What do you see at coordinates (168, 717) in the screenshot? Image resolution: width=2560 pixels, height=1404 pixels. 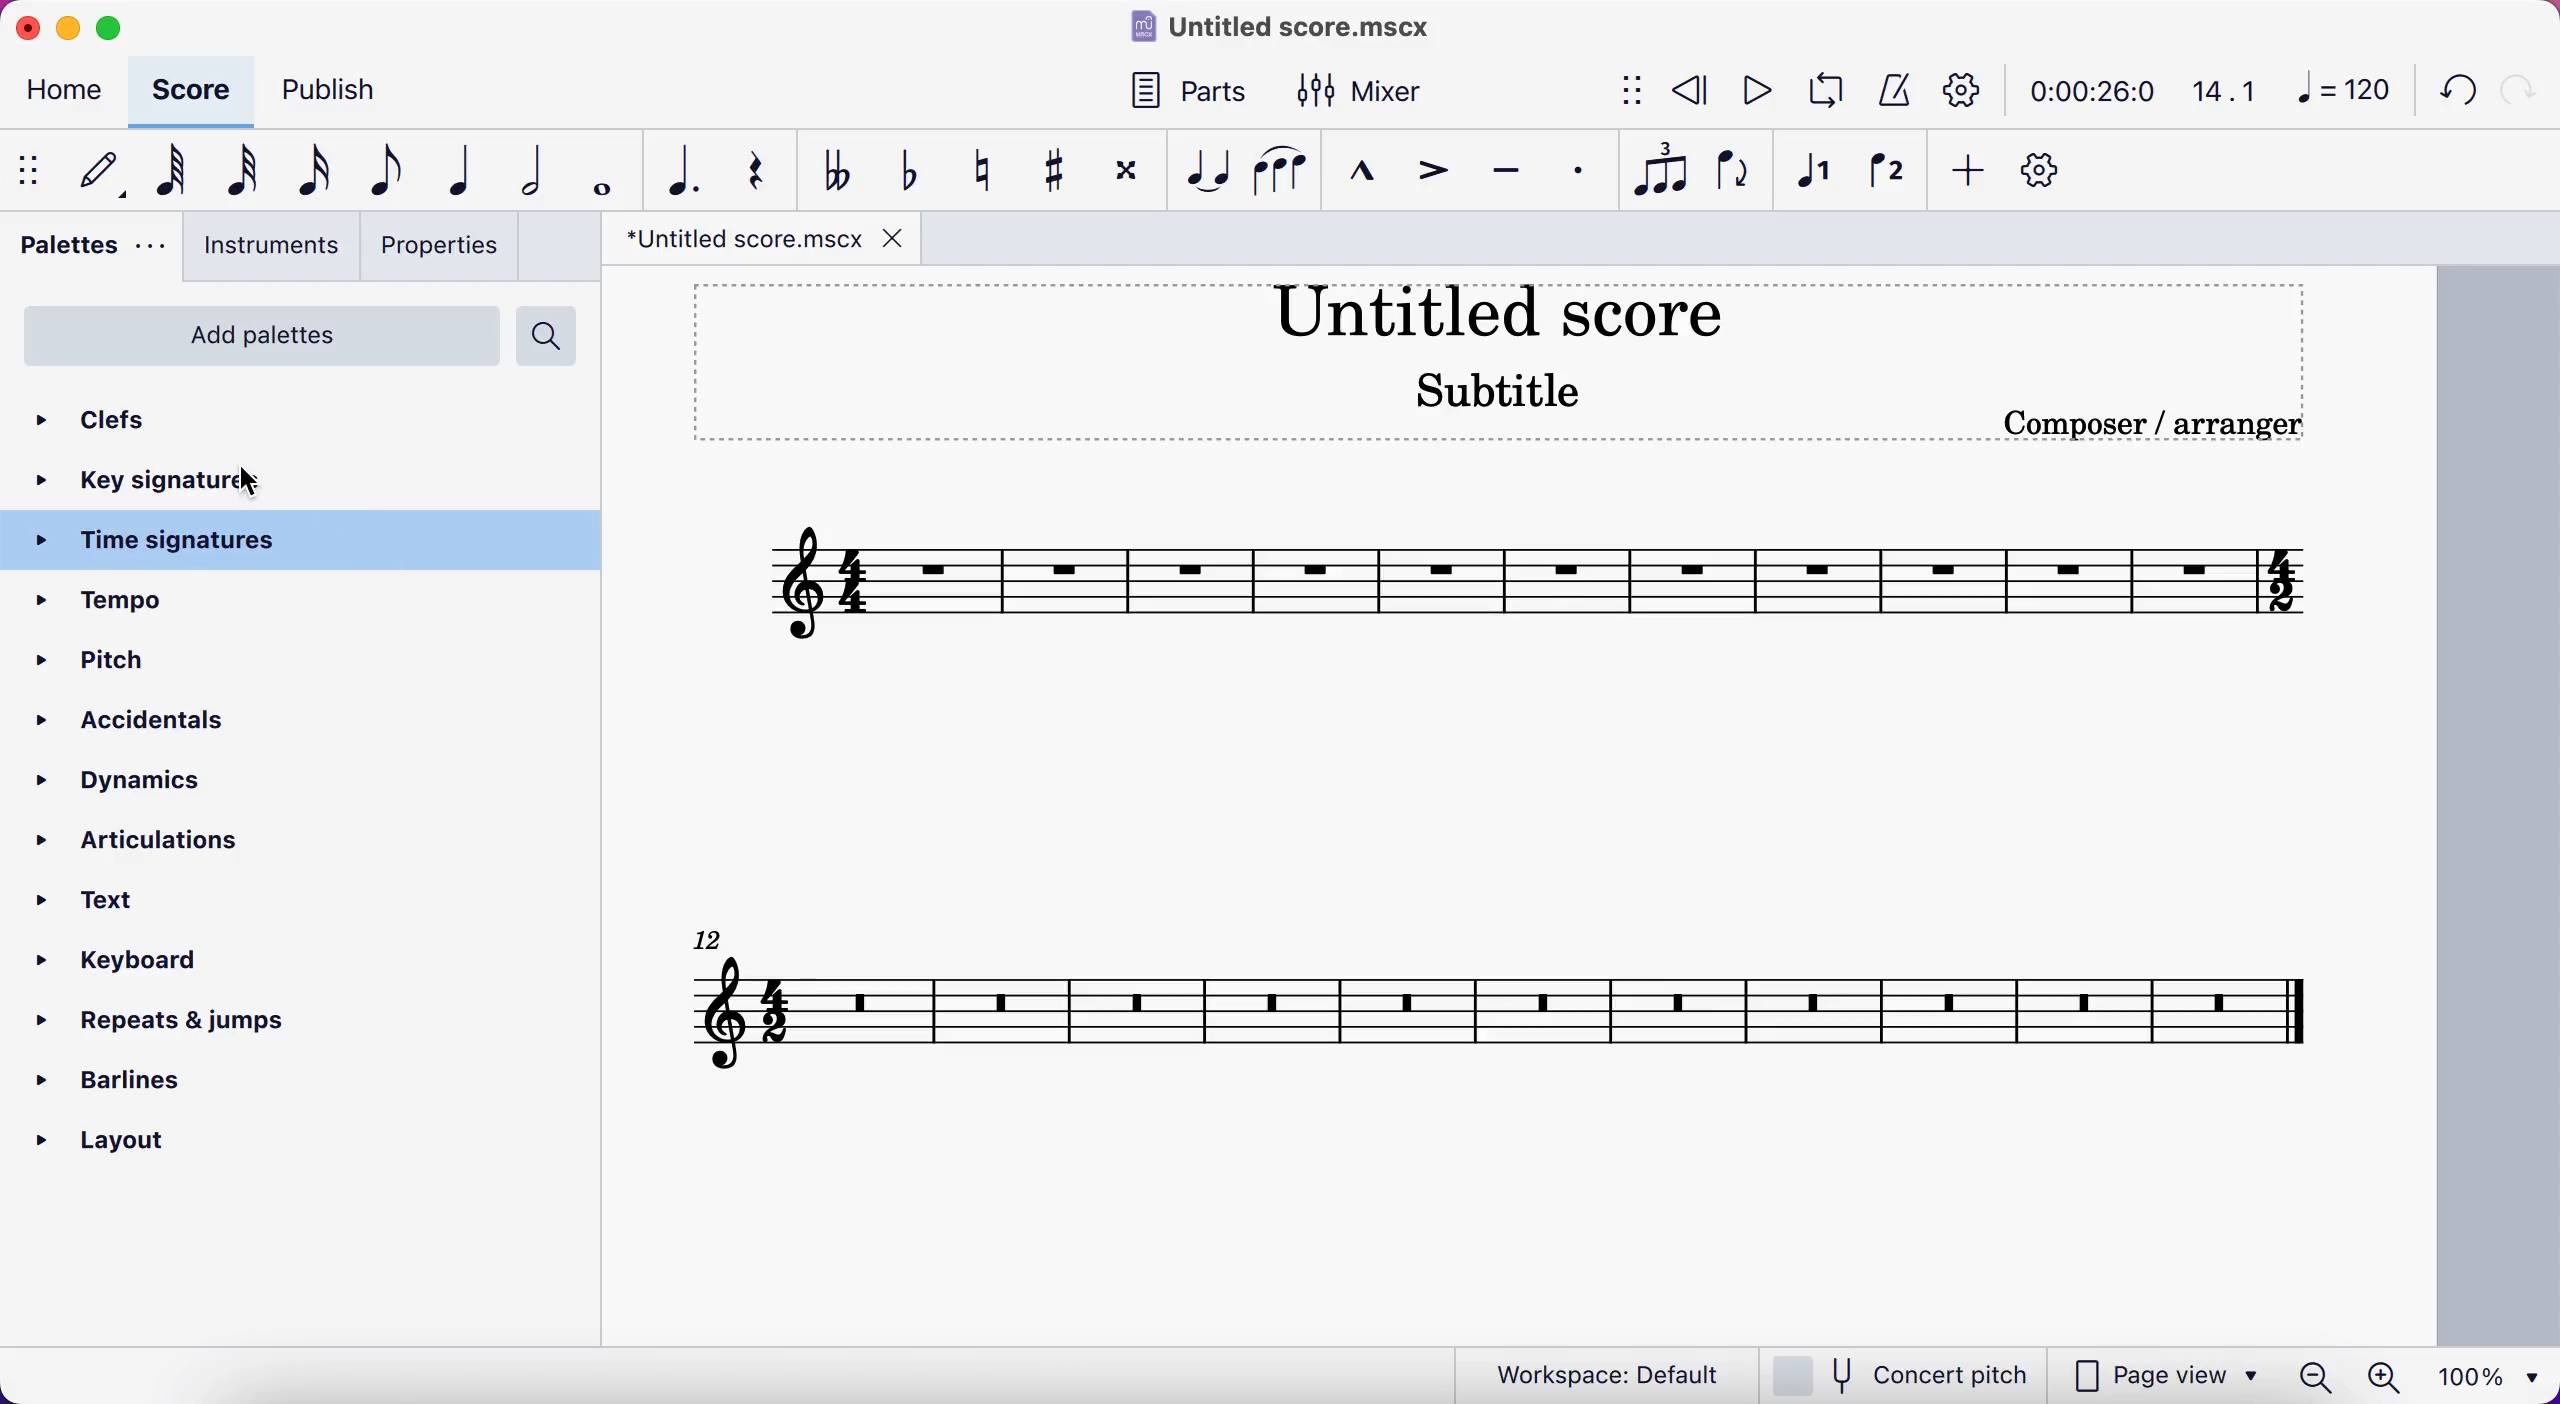 I see `accidentals` at bounding box center [168, 717].